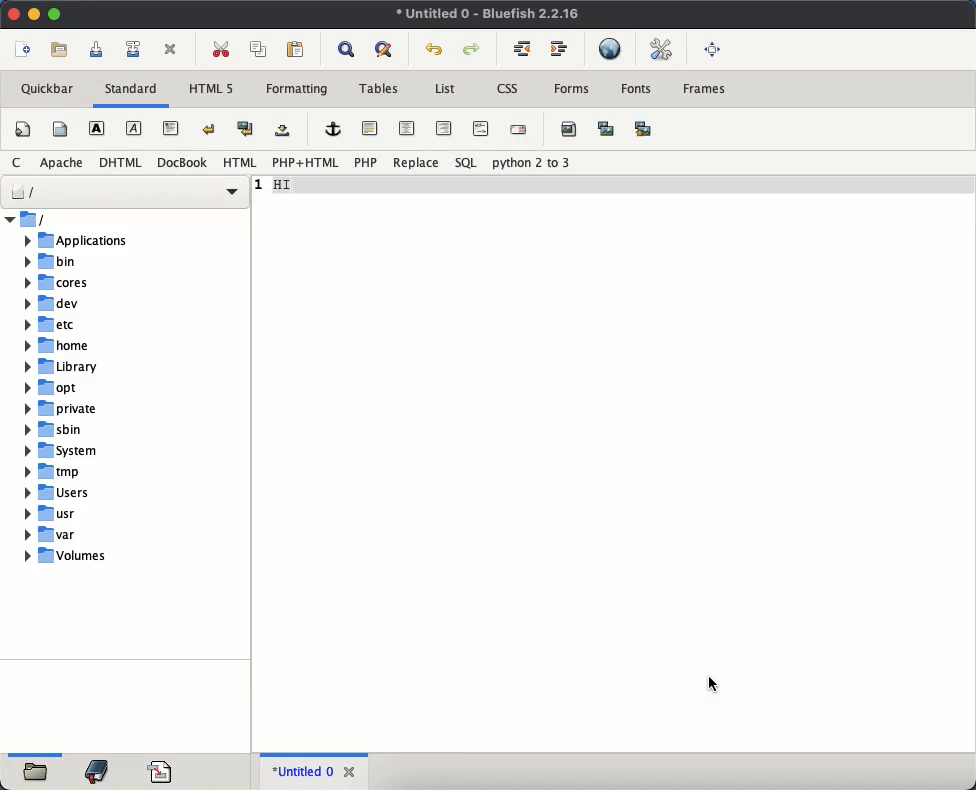 Image resolution: width=976 pixels, height=790 pixels. What do you see at coordinates (481, 127) in the screenshot?
I see `html comment` at bounding box center [481, 127].